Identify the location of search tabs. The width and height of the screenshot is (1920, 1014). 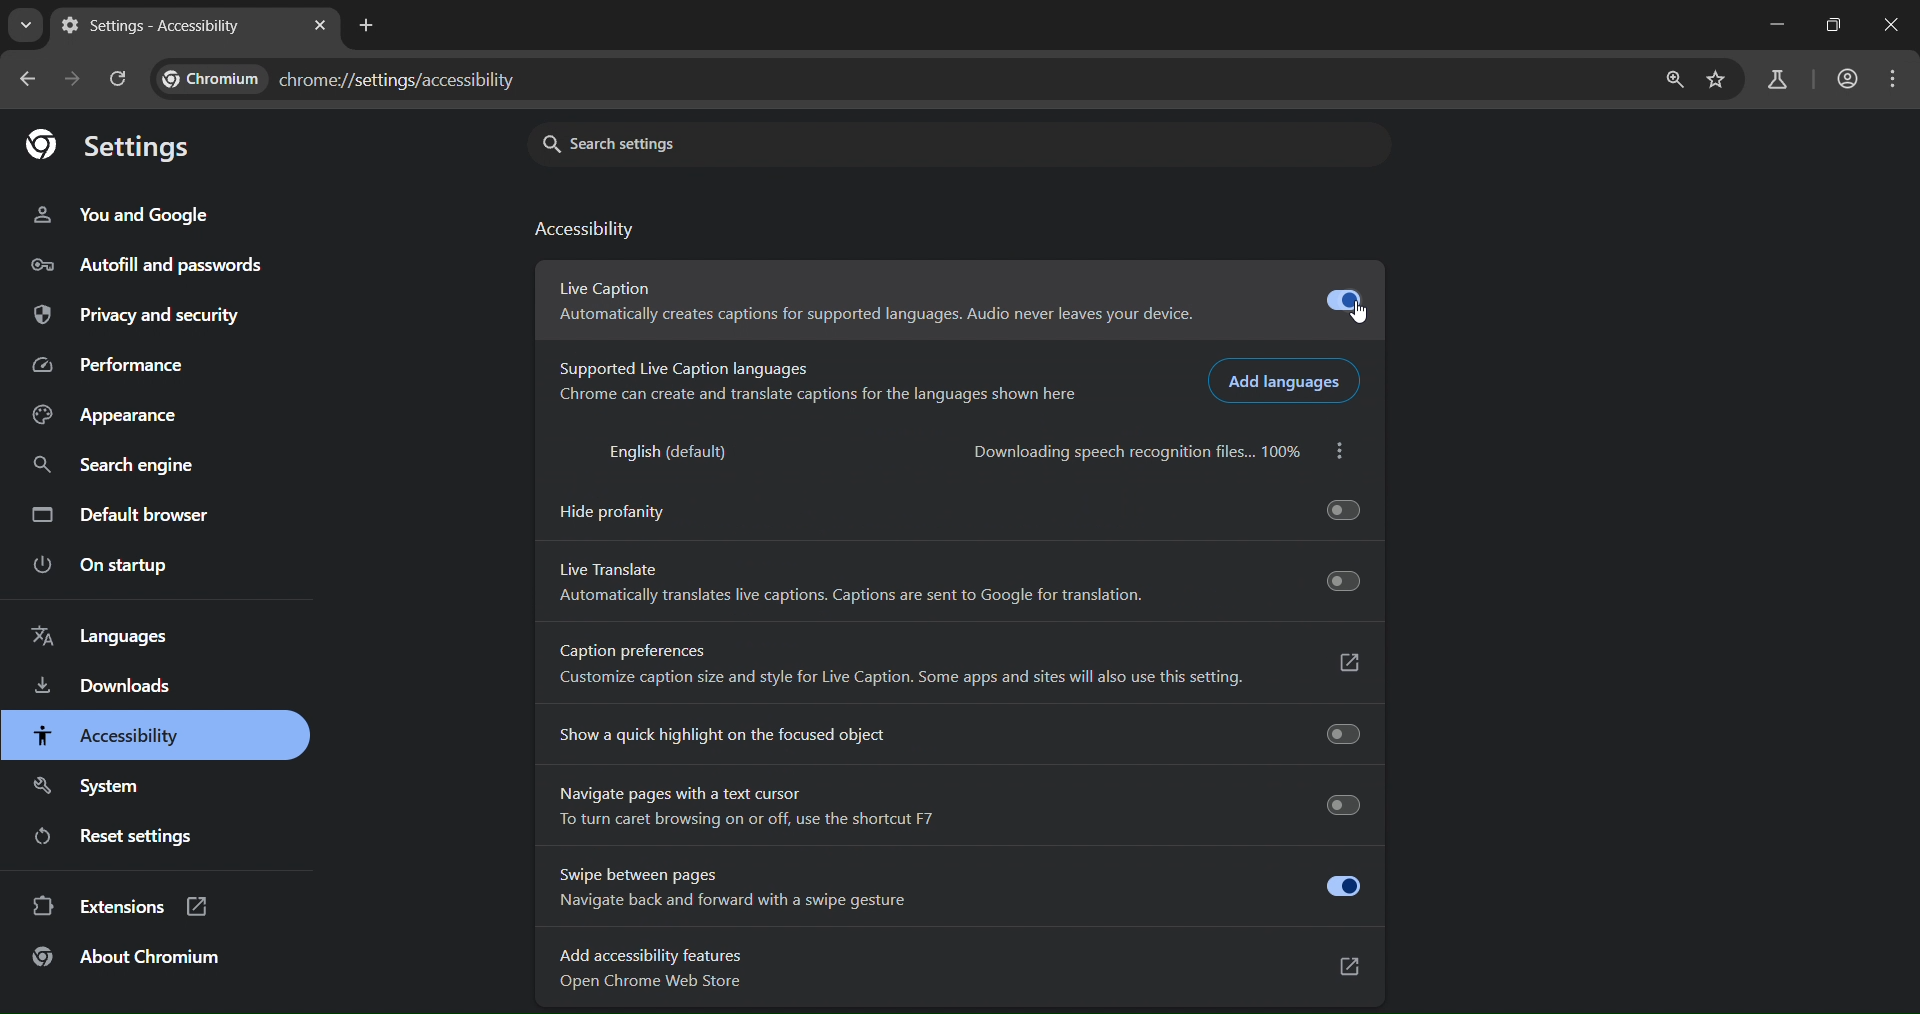
(25, 27).